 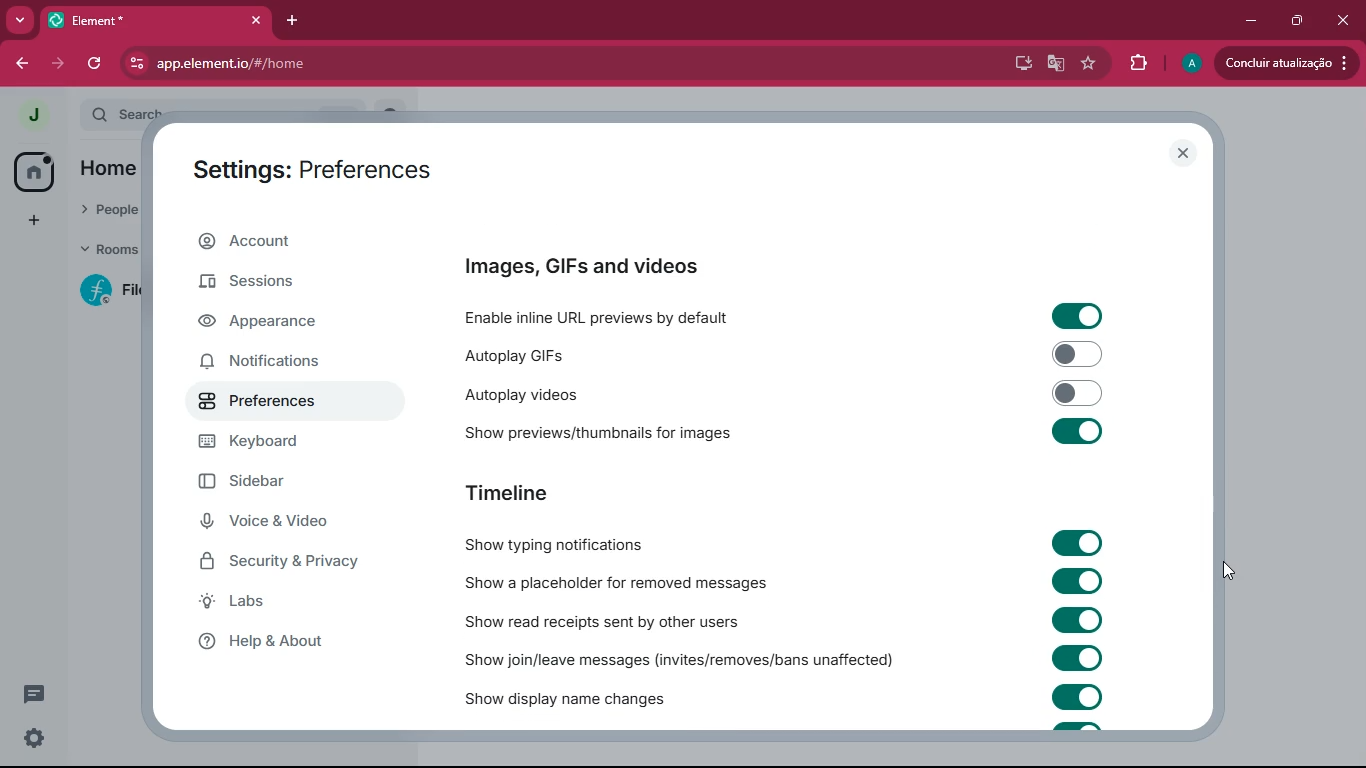 I want to click on toggle on/off, so click(x=1078, y=658).